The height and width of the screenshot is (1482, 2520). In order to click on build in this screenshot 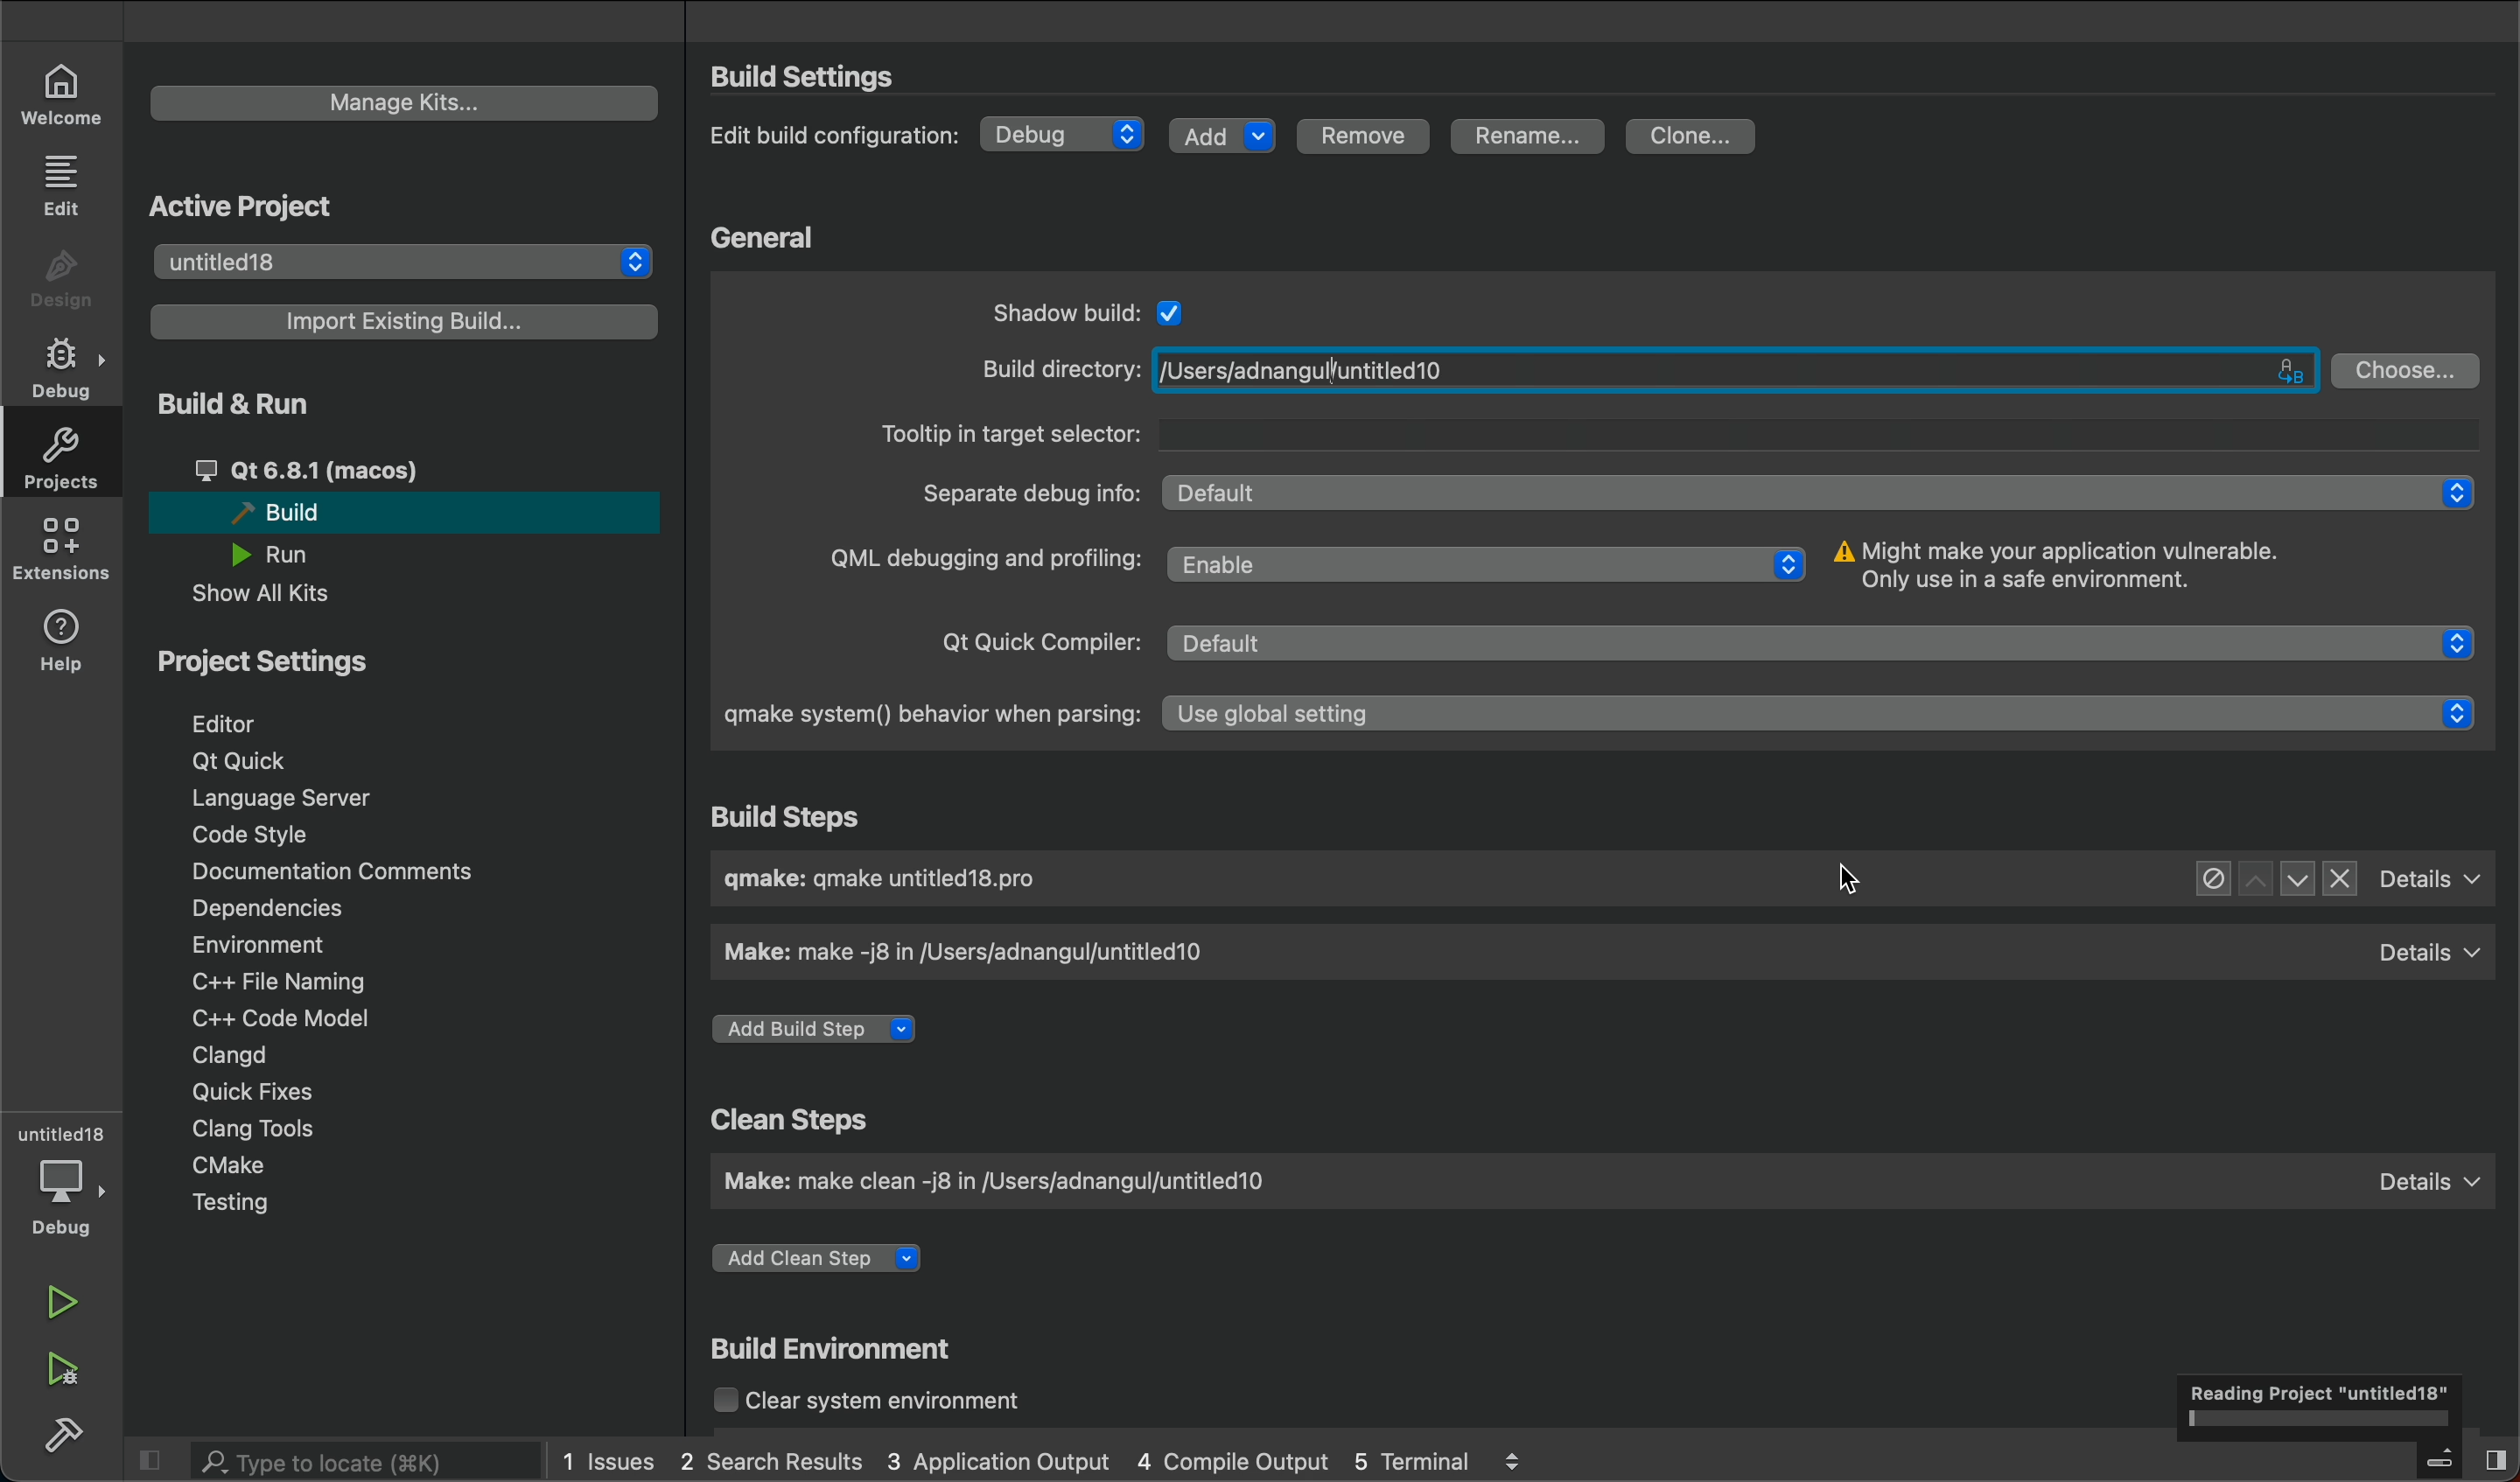, I will do `click(397, 516)`.